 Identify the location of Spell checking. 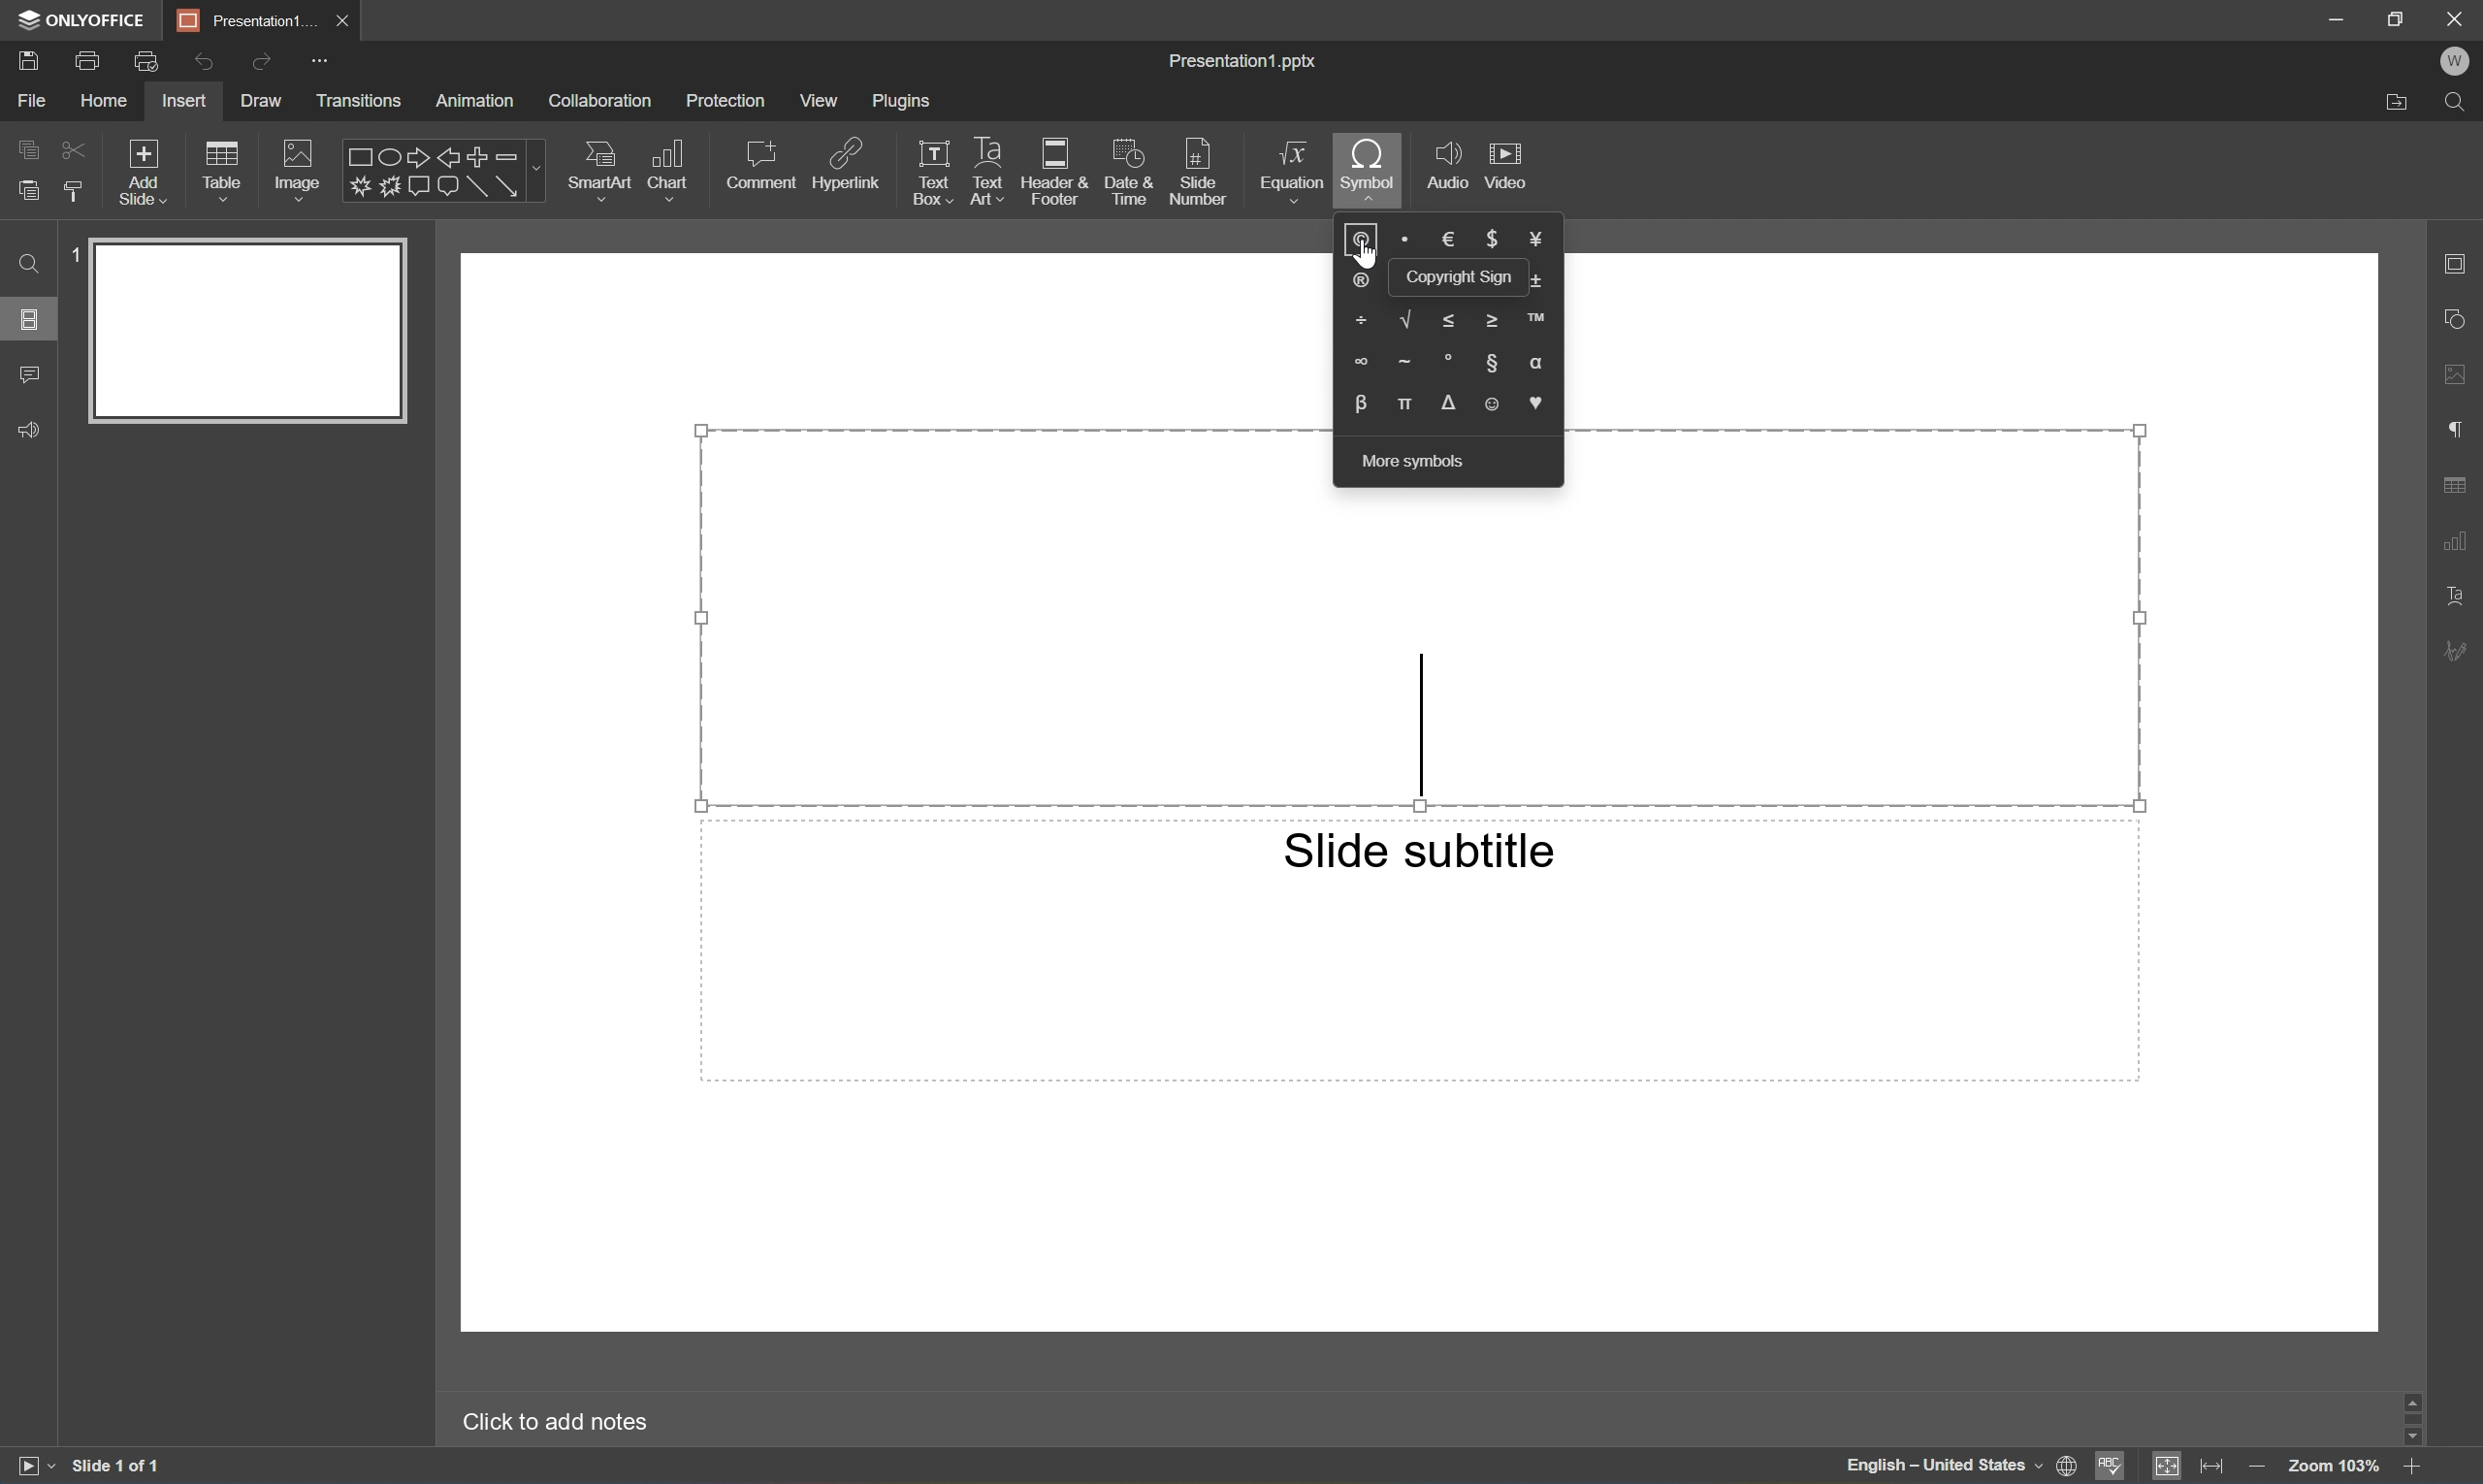
(2115, 1467).